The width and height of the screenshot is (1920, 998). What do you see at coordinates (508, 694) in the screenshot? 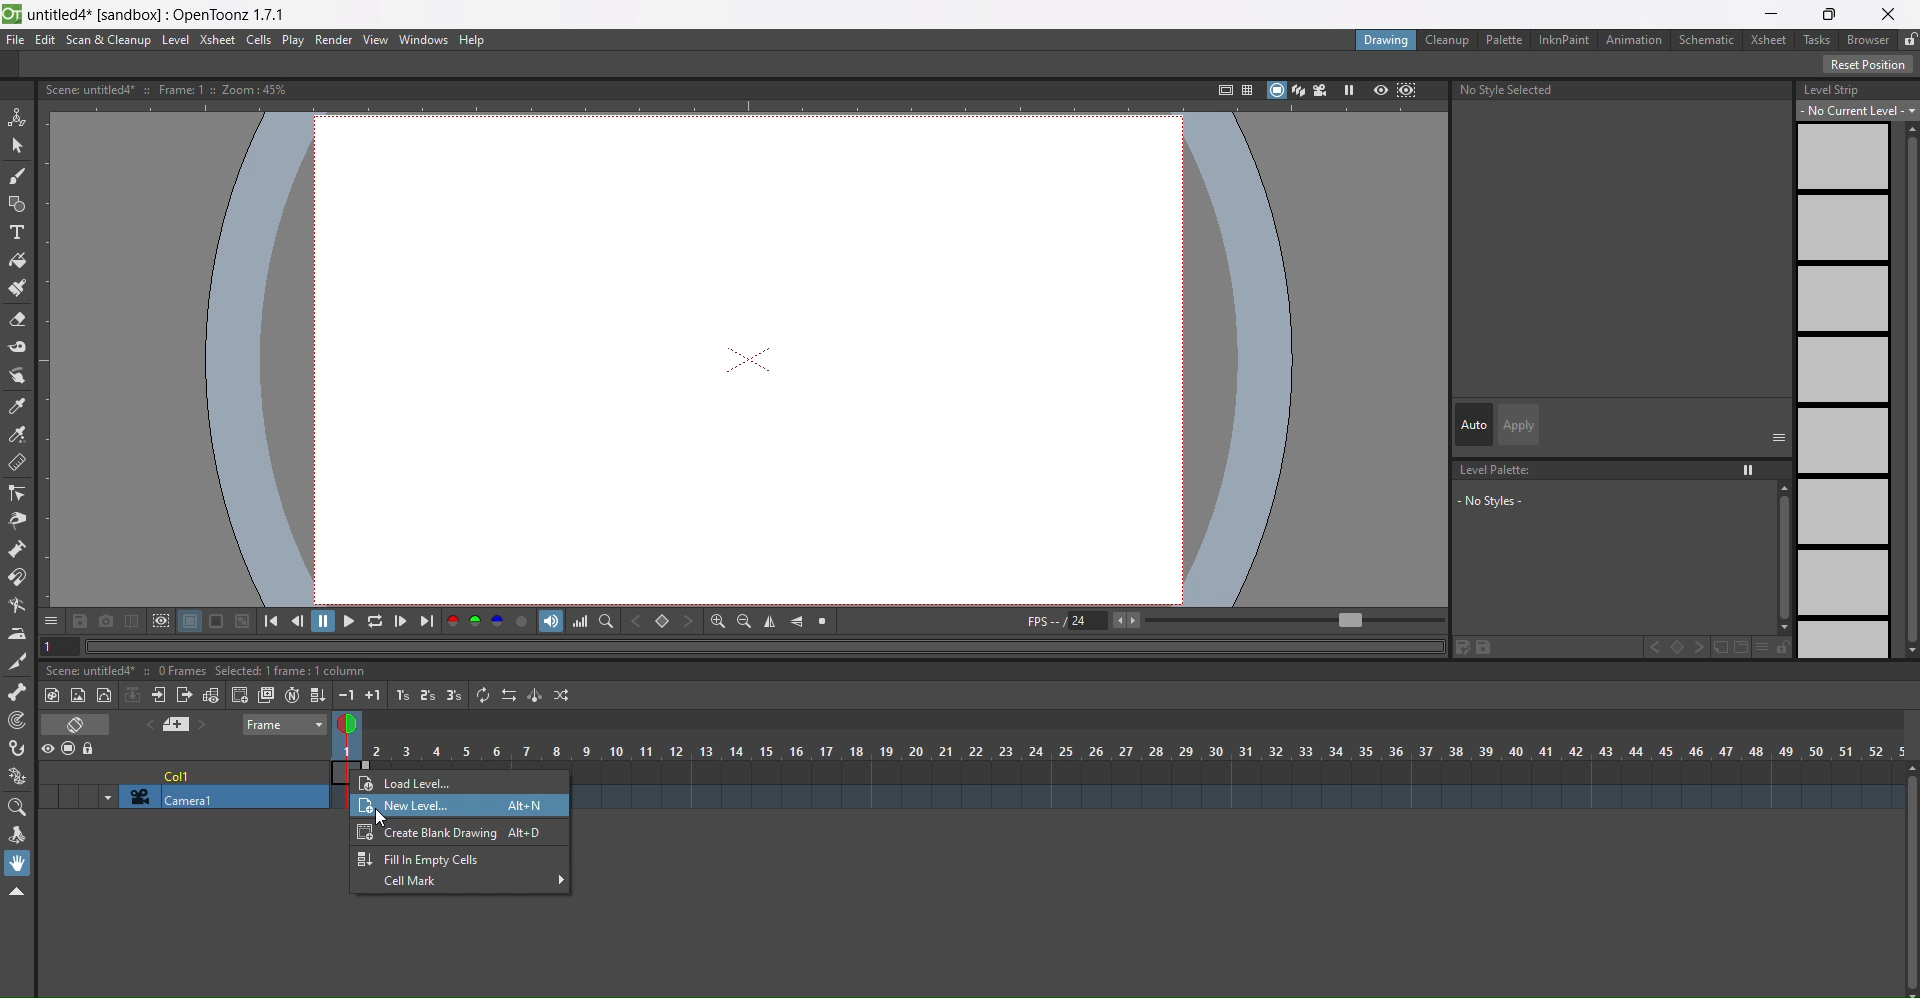
I see `reverse` at bounding box center [508, 694].